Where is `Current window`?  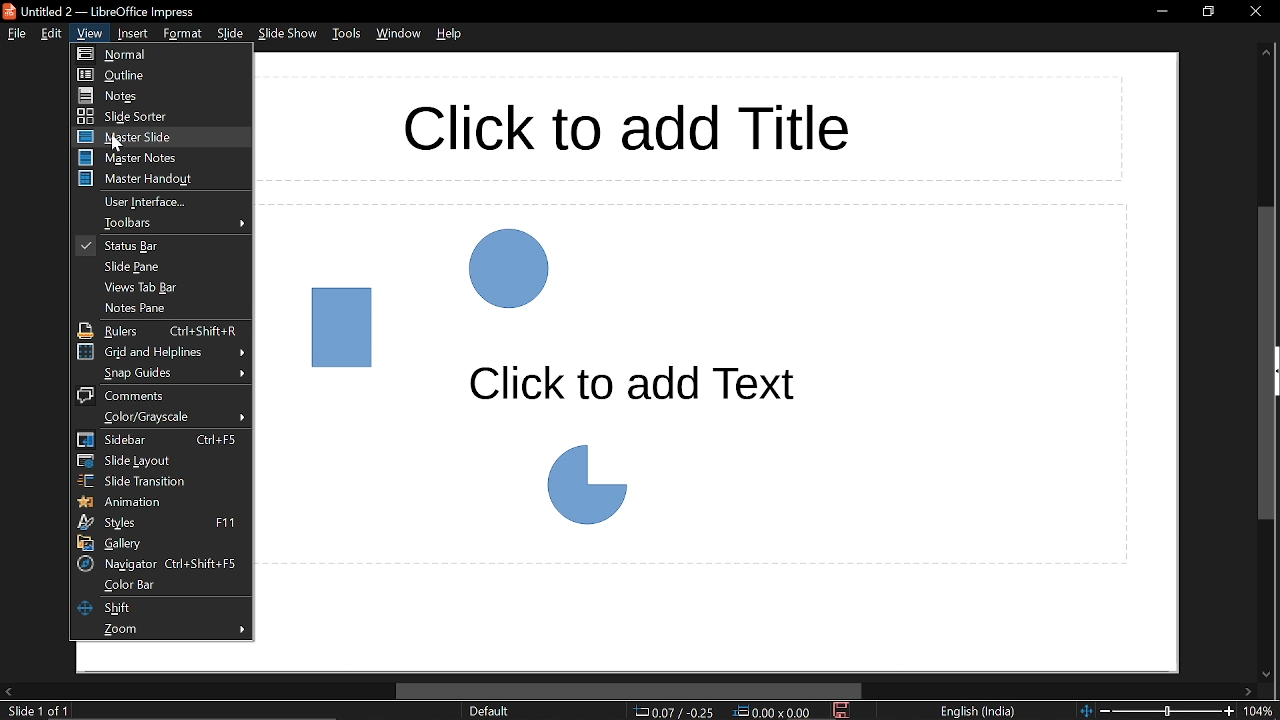
Current window is located at coordinates (125, 10).